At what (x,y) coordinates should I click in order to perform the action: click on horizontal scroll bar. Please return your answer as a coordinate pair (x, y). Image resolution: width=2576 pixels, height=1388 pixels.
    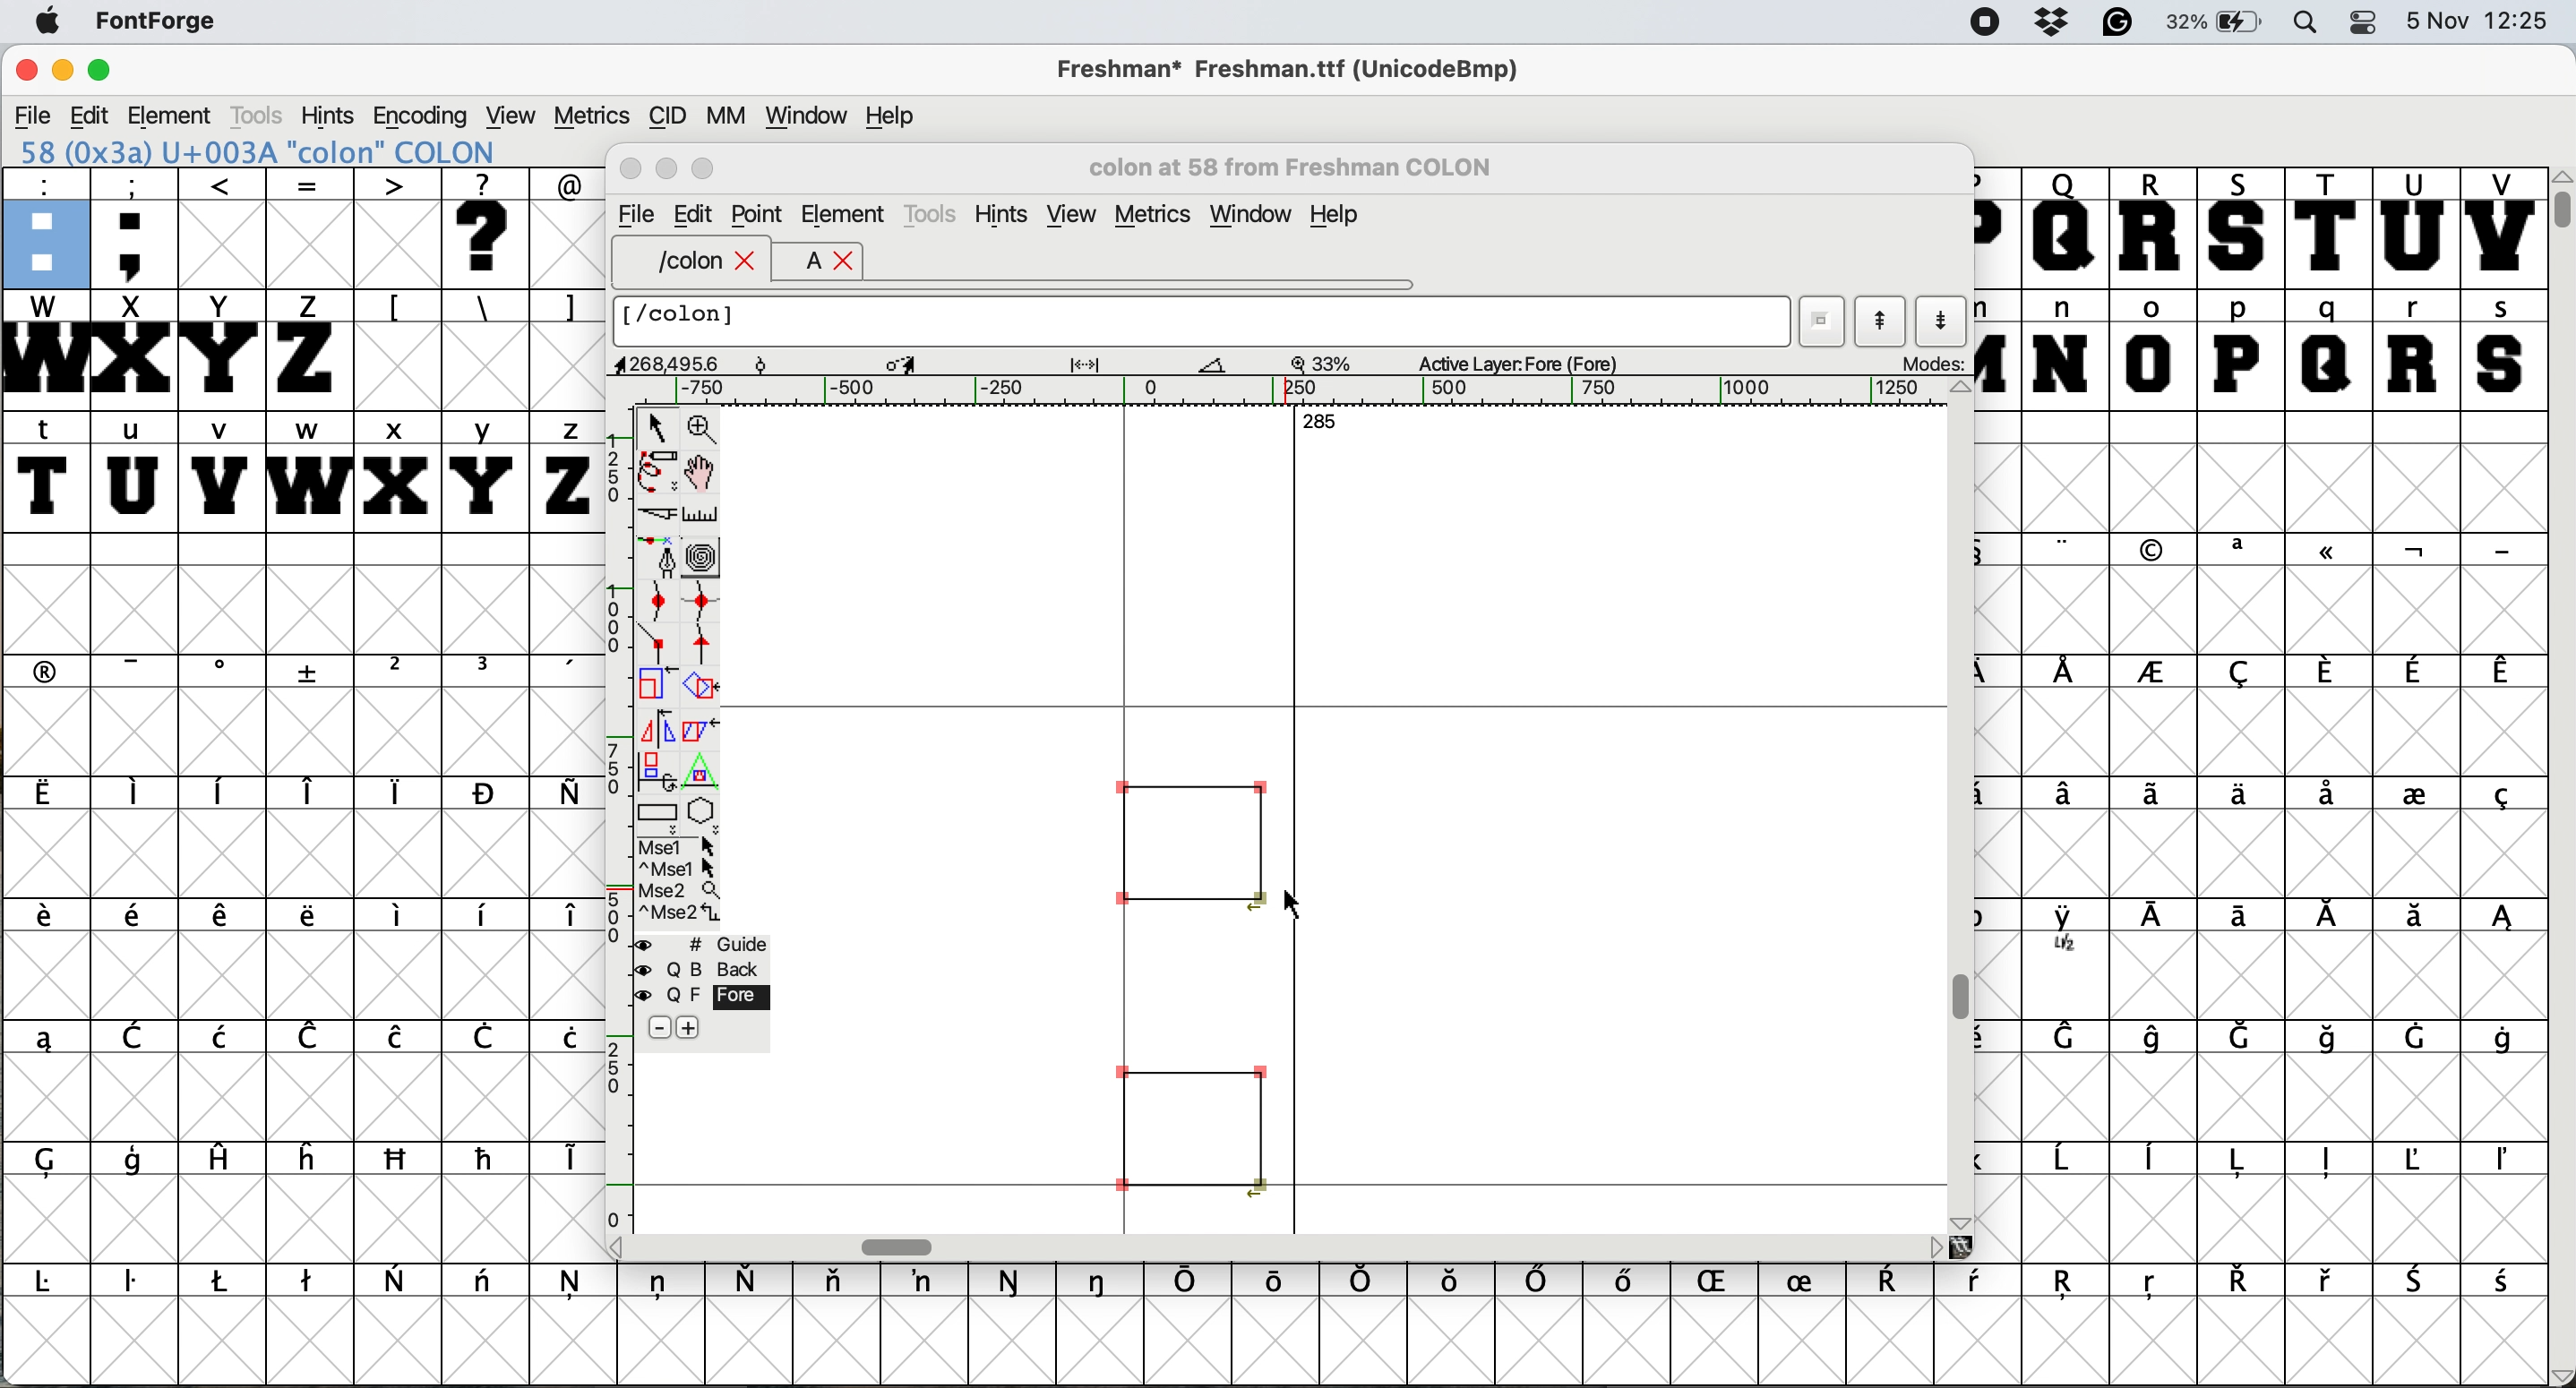
    Looking at the image, I should click on (1290, 1246).